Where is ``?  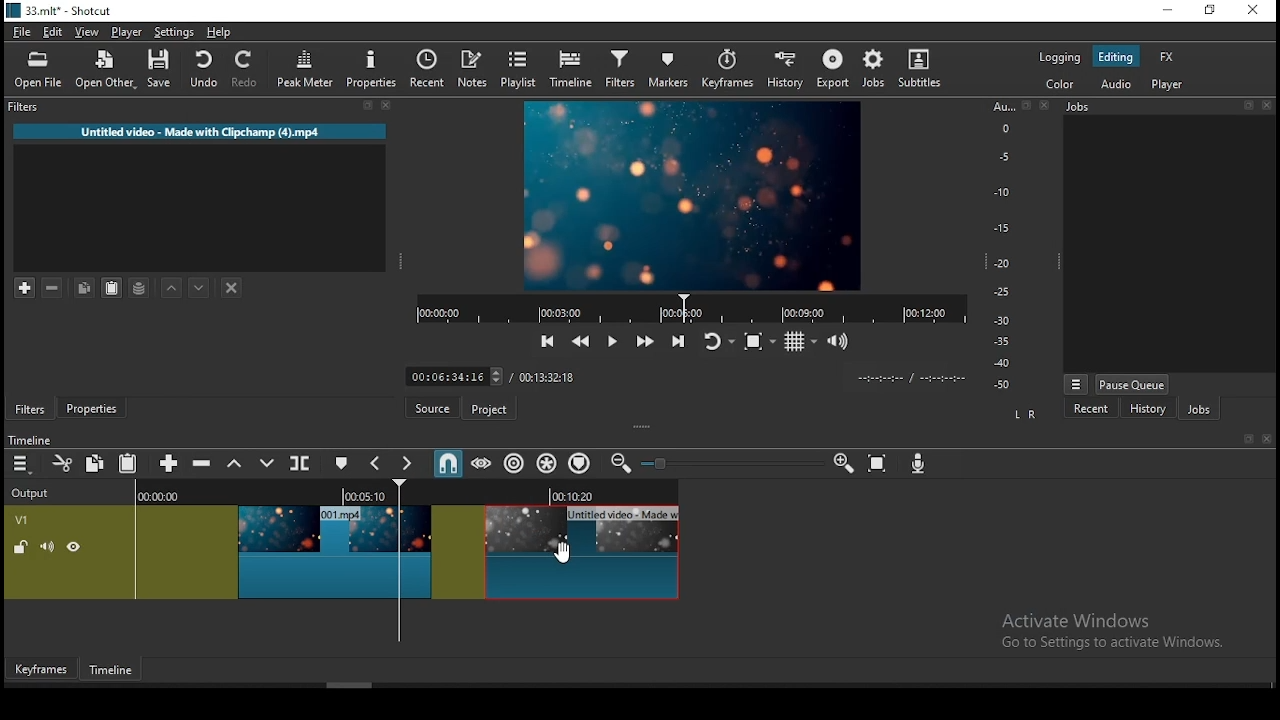  is located at coordinates (662, 464).